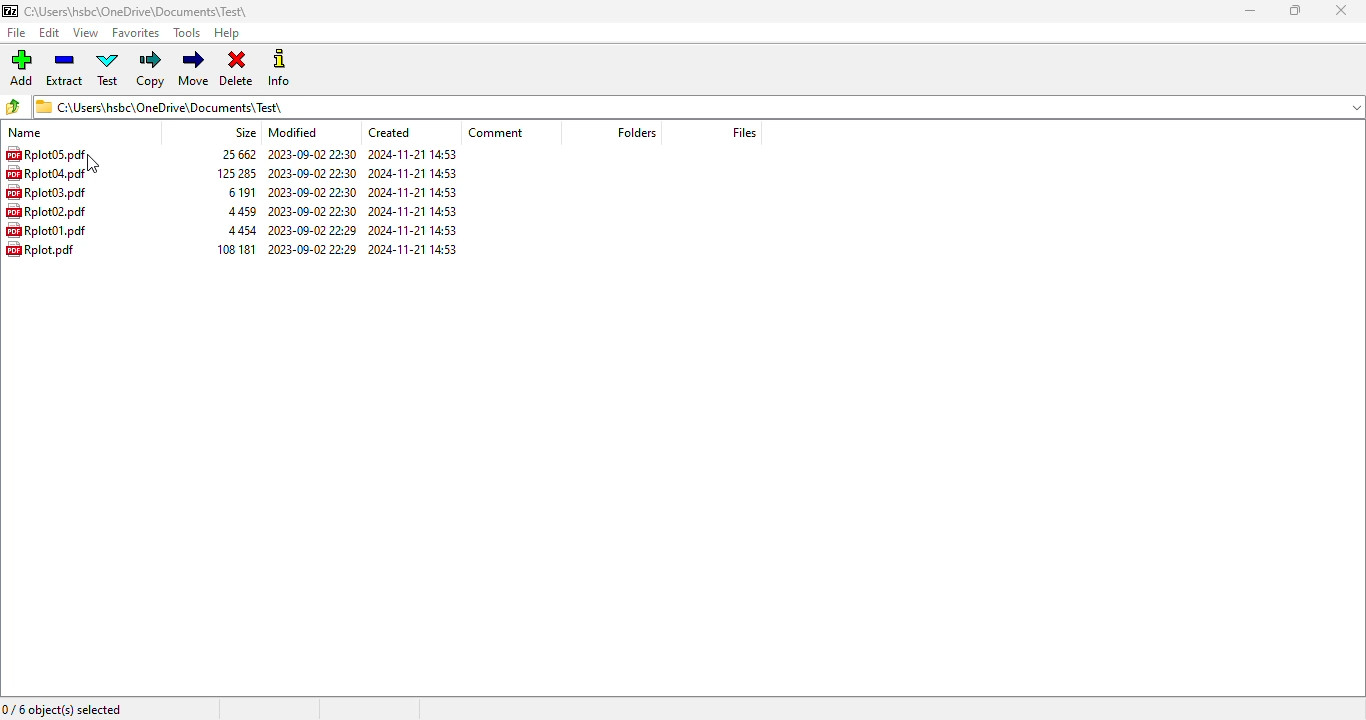 The width and height of the screenshot is (1366, 720). Describe the element at coordinates (136, 33) in the screenshot. I see `favorites` at that location.